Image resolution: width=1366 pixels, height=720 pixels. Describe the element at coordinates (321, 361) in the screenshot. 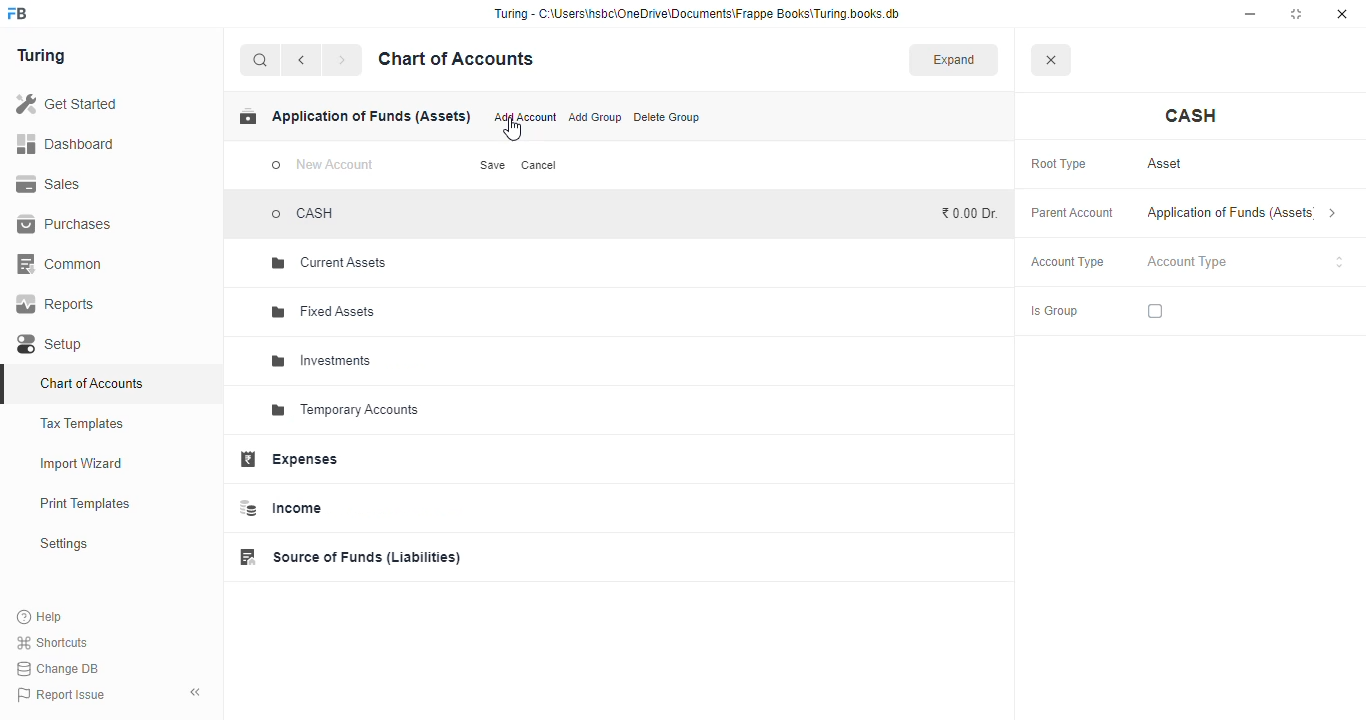

I see `investments` at that location.